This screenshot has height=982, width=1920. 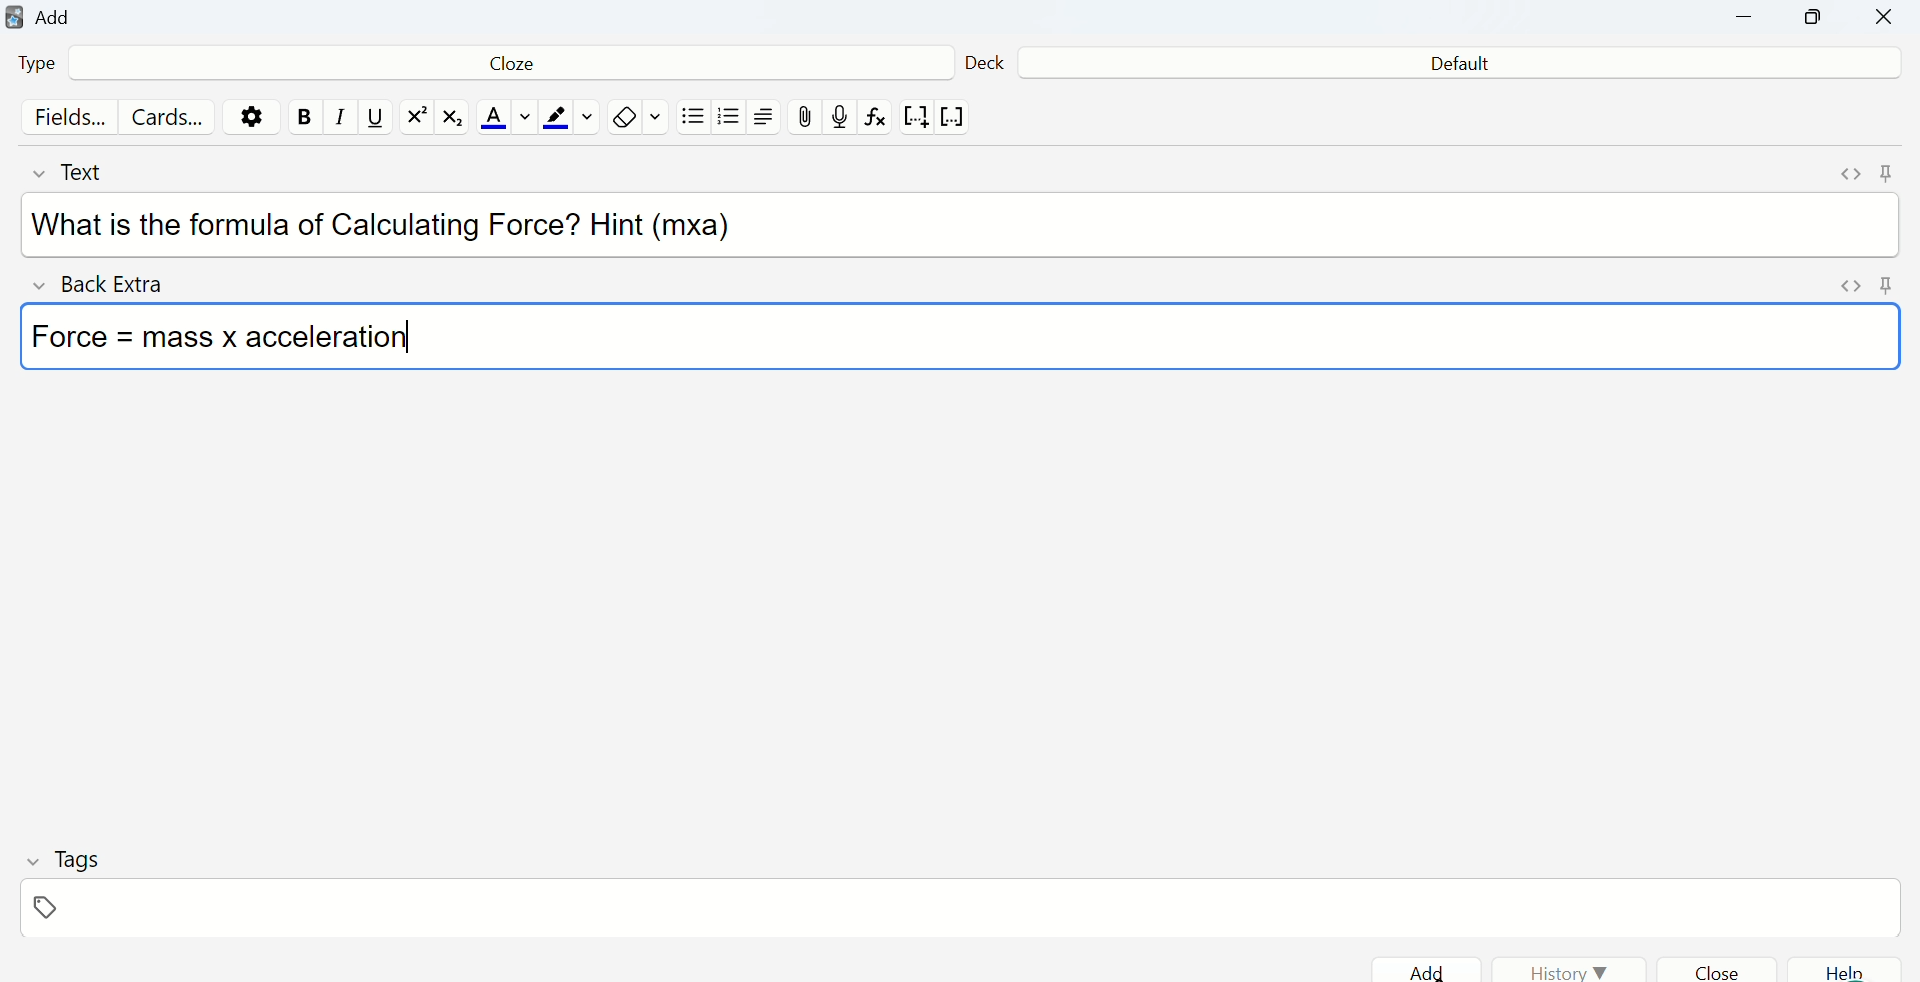 I want to click on Back Extra, so click(x=106, y=285).